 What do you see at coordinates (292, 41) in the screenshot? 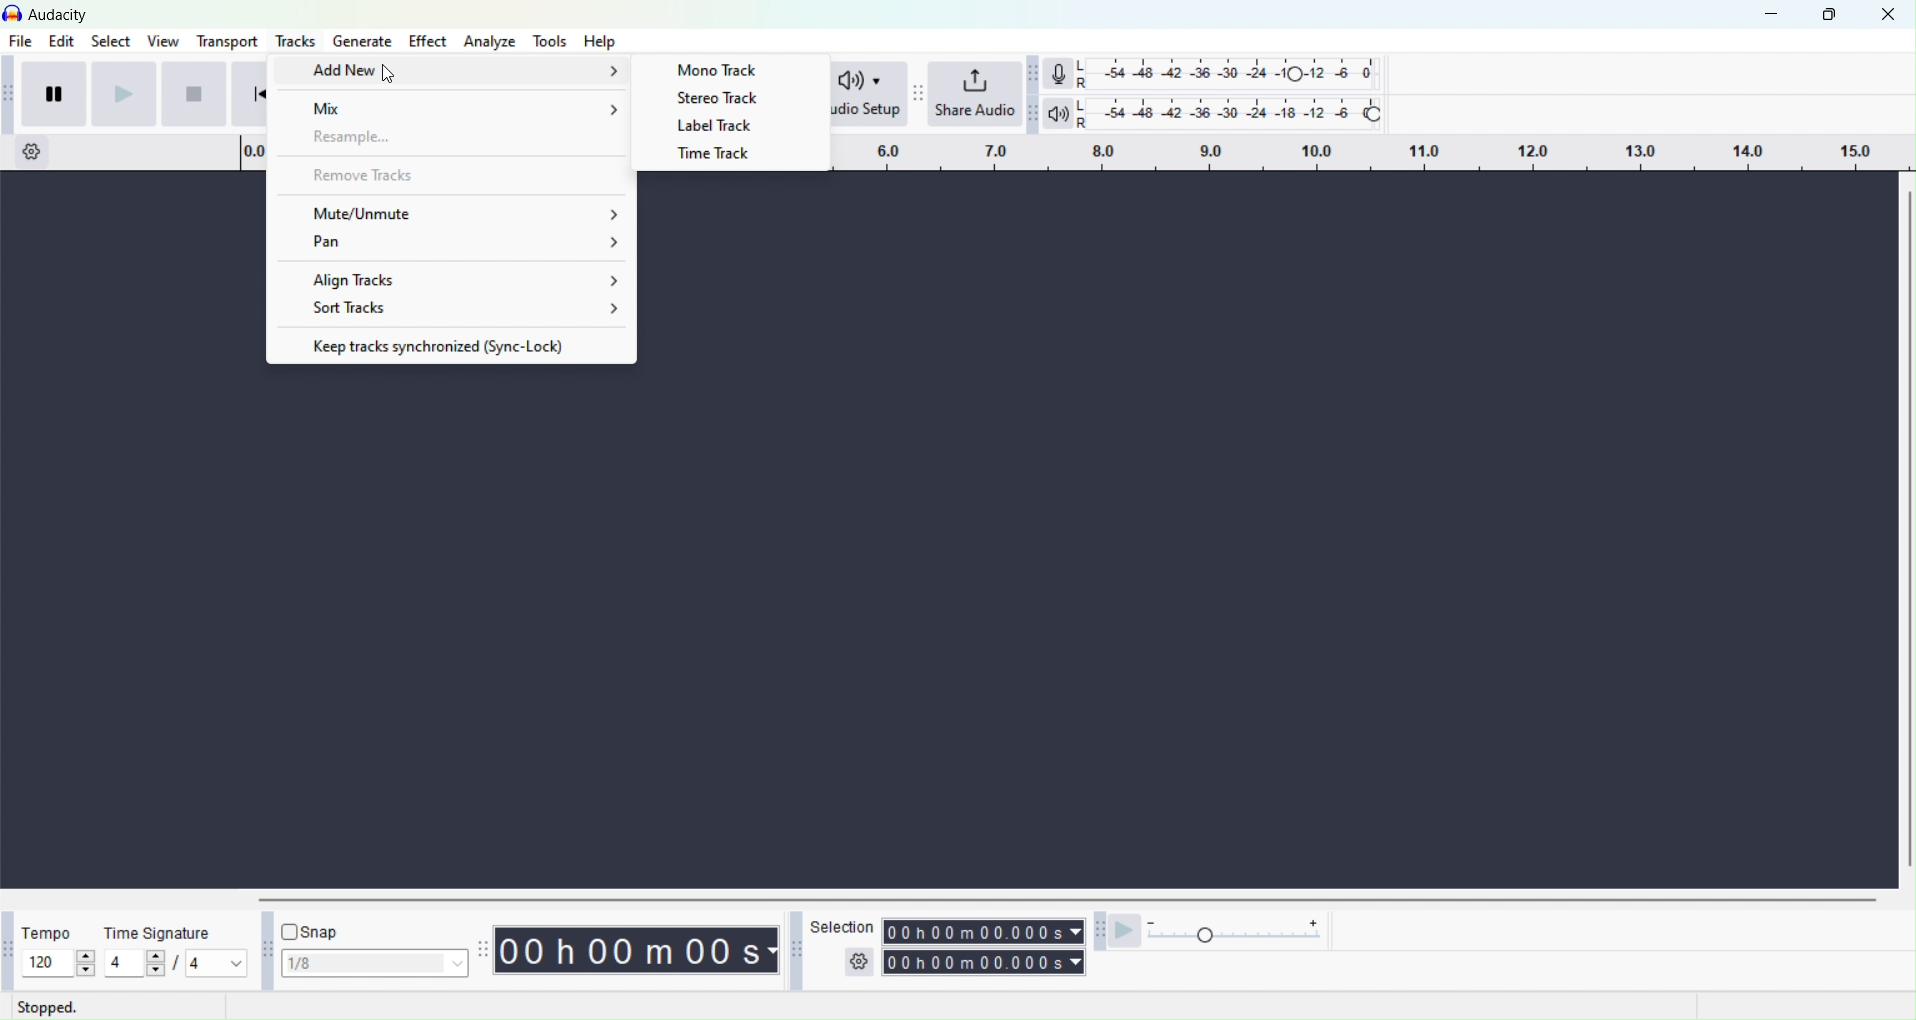
I see `Tools` at bounding box center [292, 41].